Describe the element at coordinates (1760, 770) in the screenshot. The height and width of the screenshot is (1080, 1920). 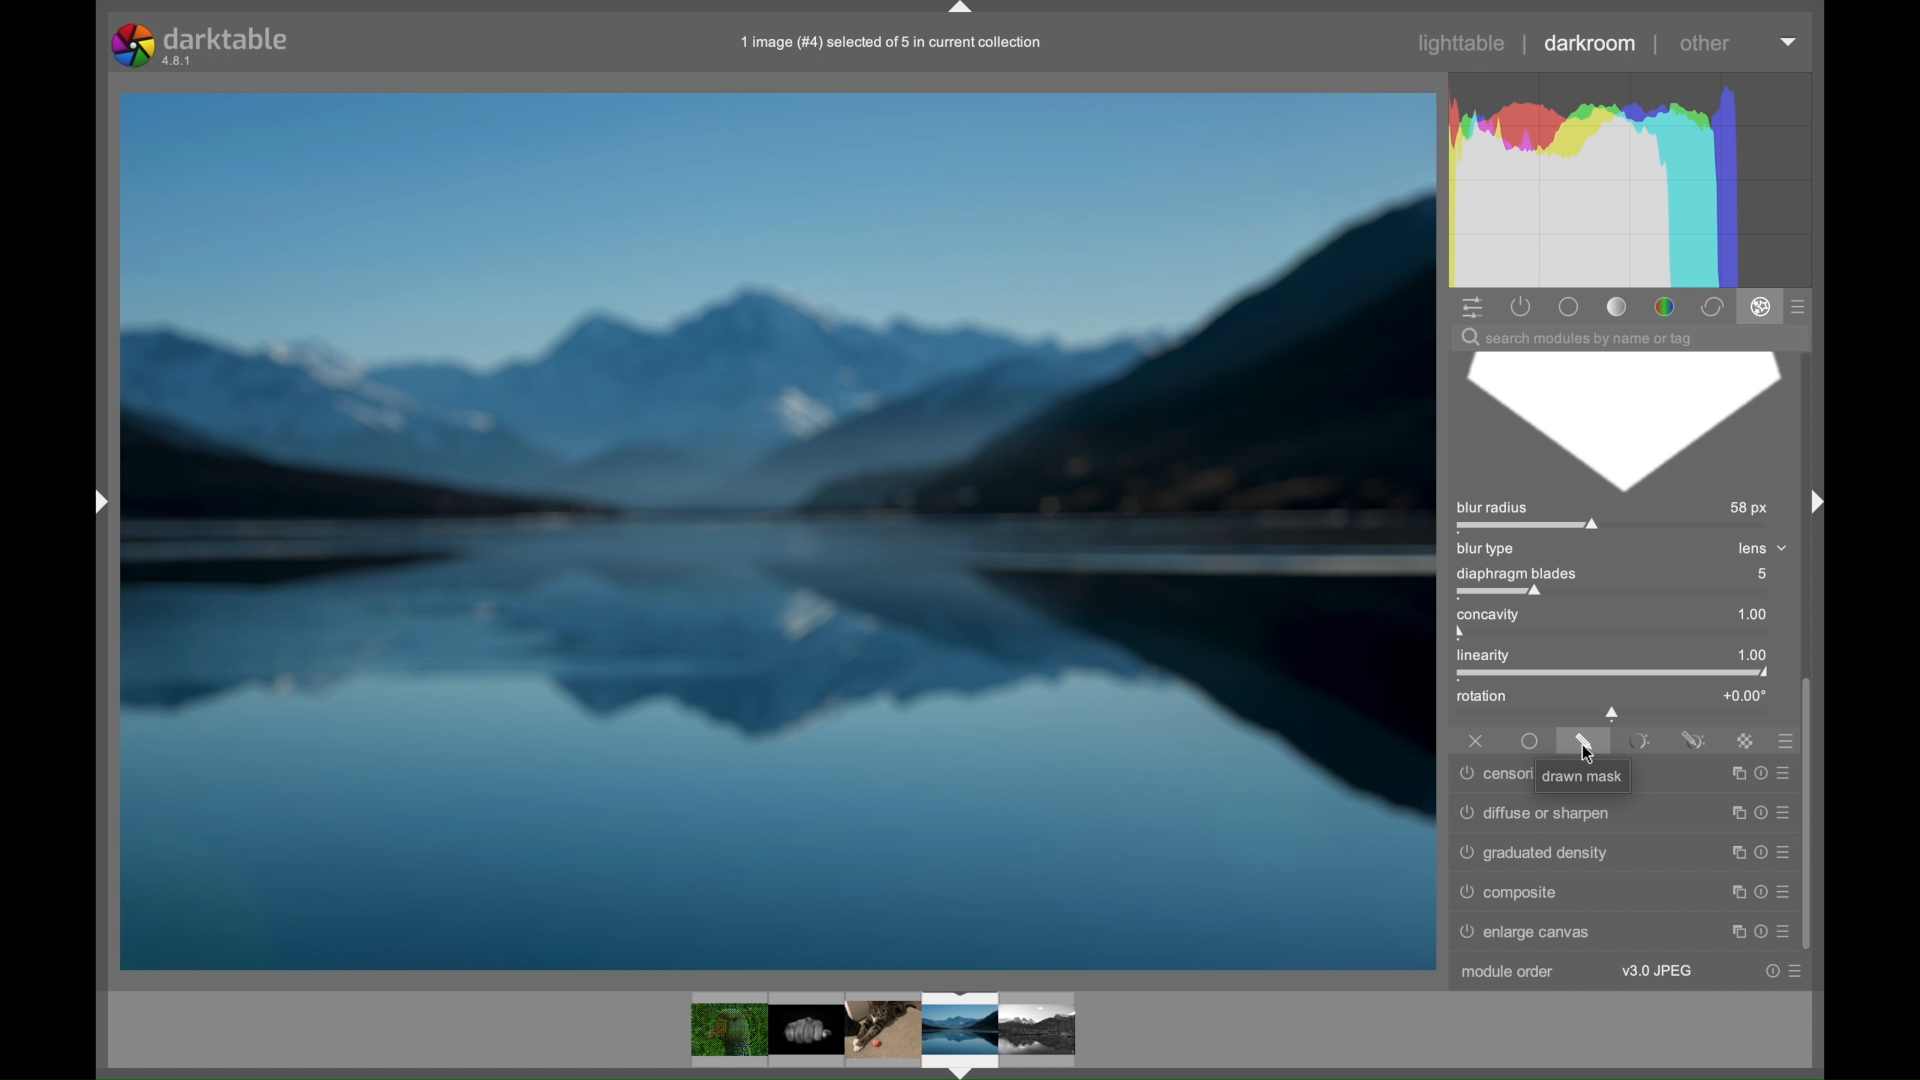
I see `Help` at that location.